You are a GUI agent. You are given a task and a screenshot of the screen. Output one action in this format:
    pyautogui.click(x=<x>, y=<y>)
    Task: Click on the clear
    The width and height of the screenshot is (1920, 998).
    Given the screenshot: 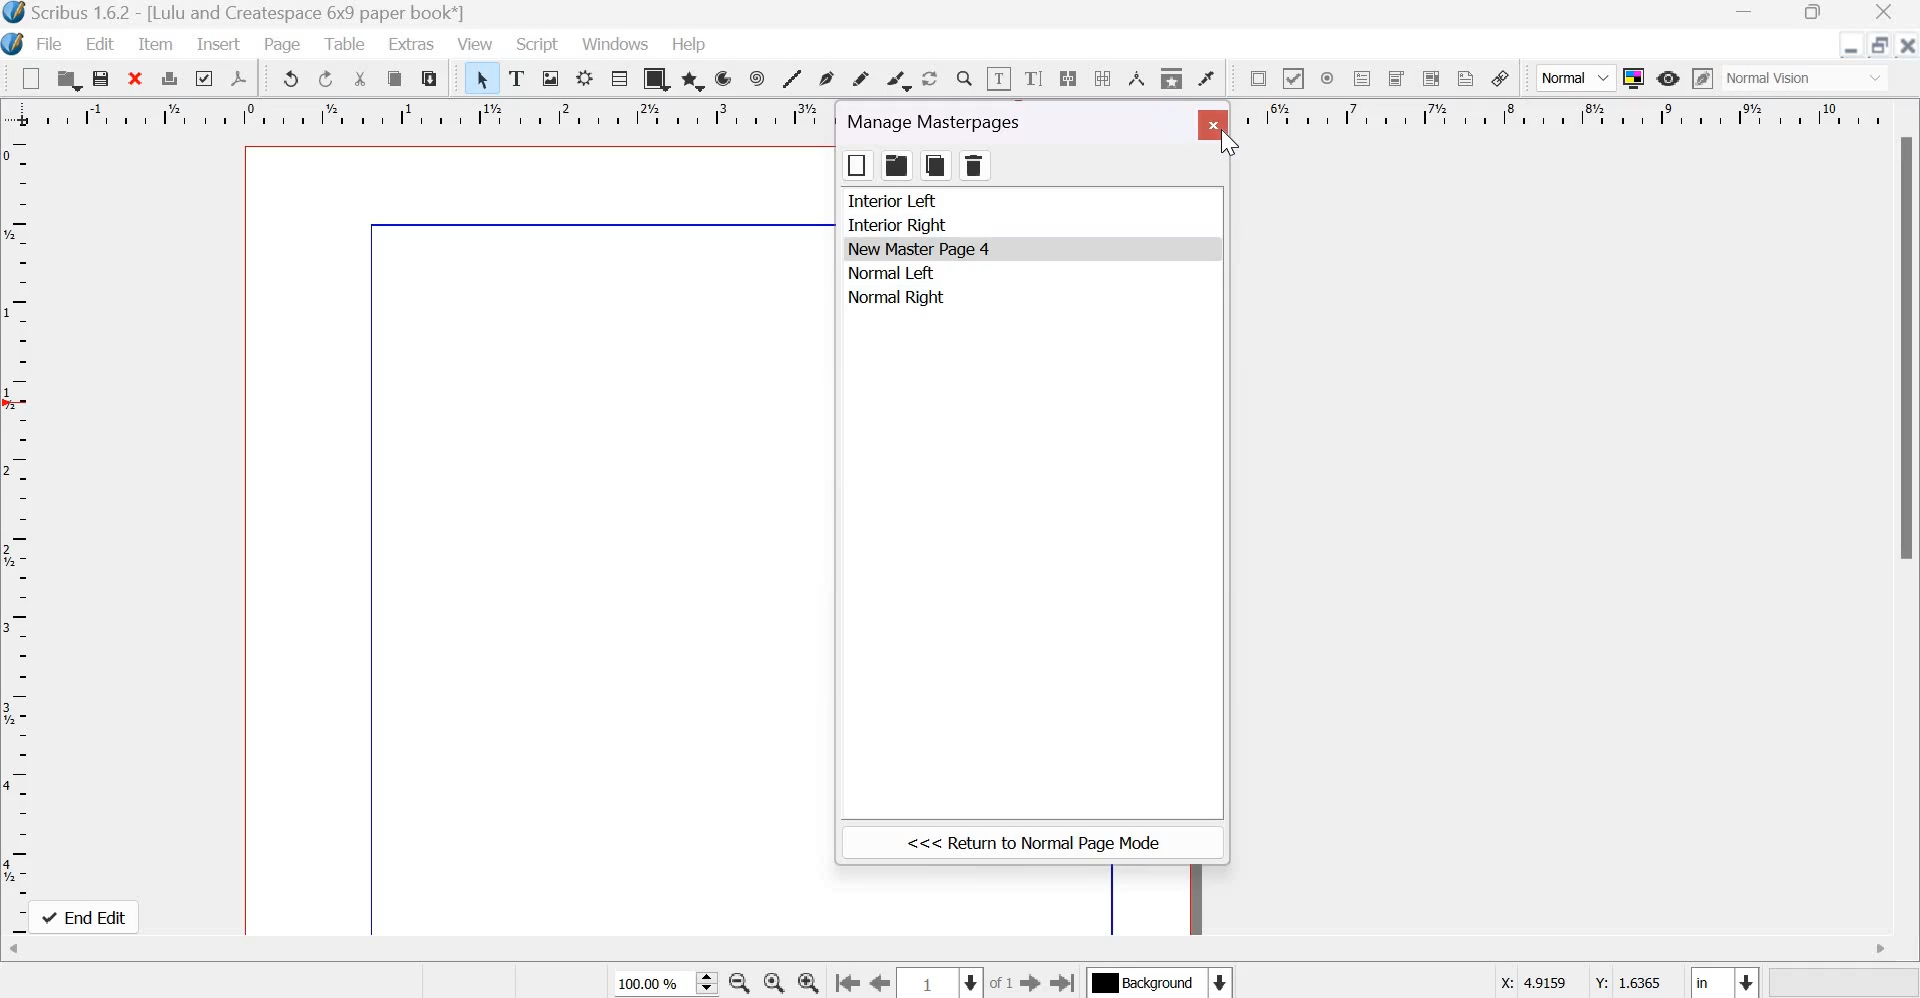 What is the action you would take?
    pyautogui.click(x=135, y=79)
    